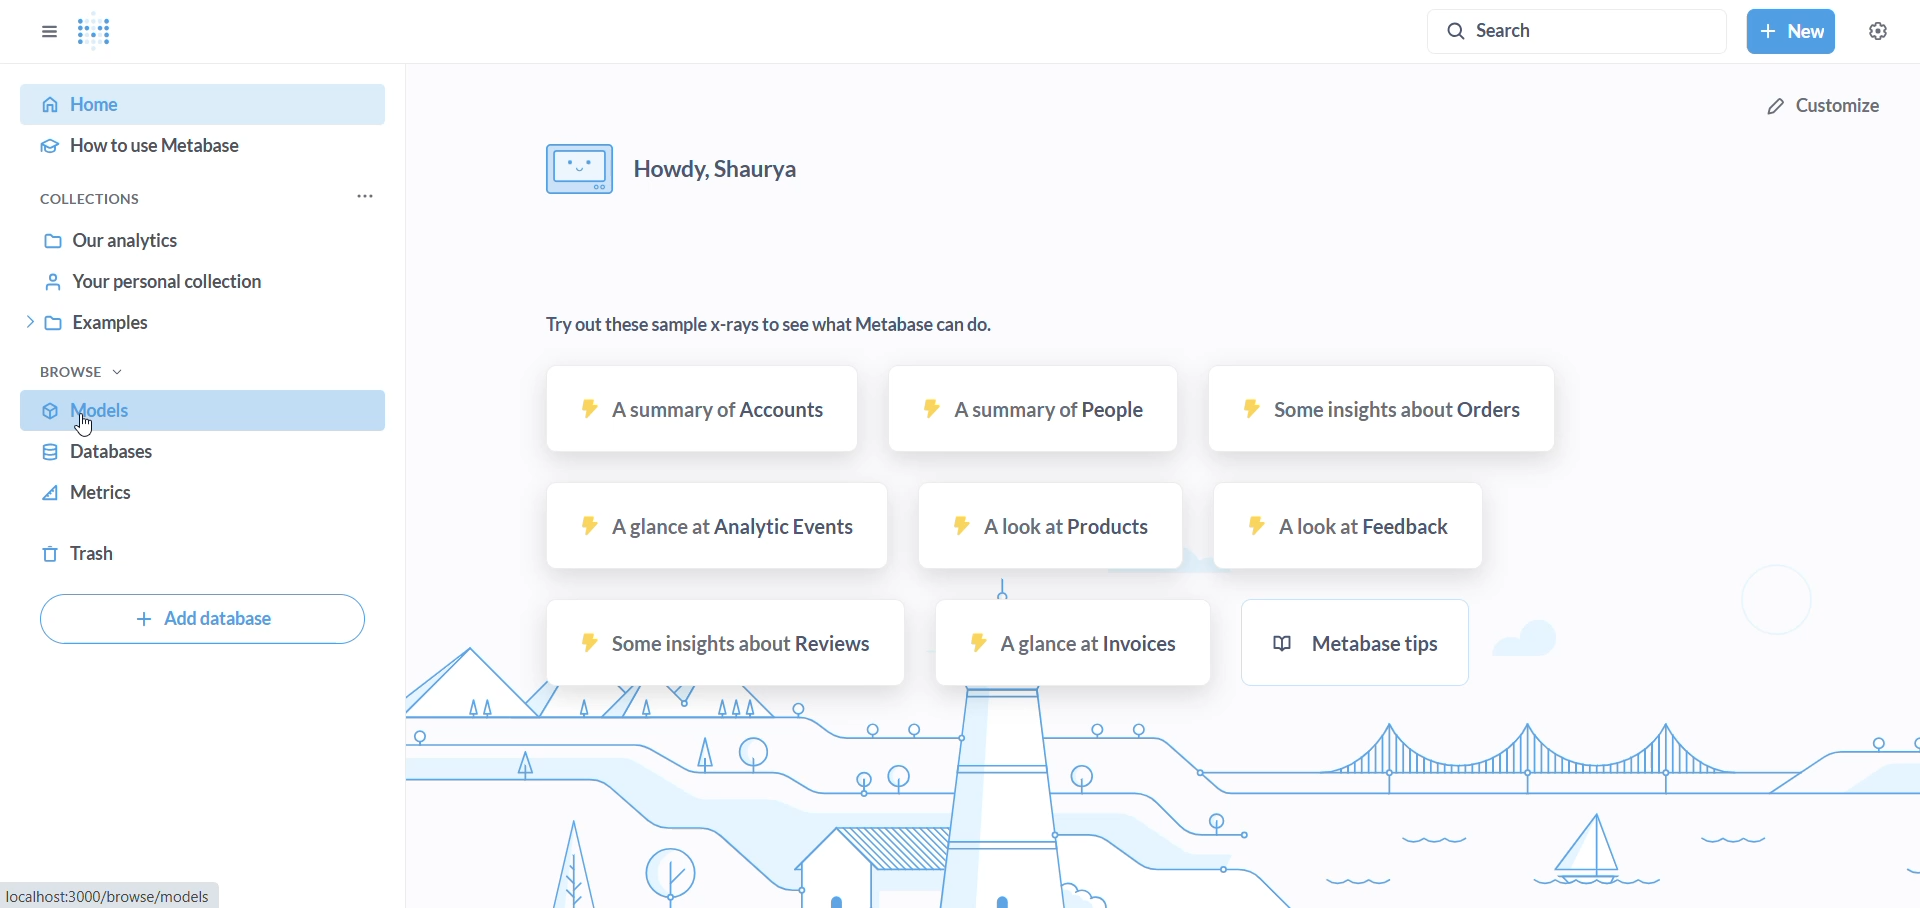 This screenshot has height=908, width=1920. What do you see at coordinates (187, 244) in the screenshot?
I see `our analytics` at bounding box center [187, 244].